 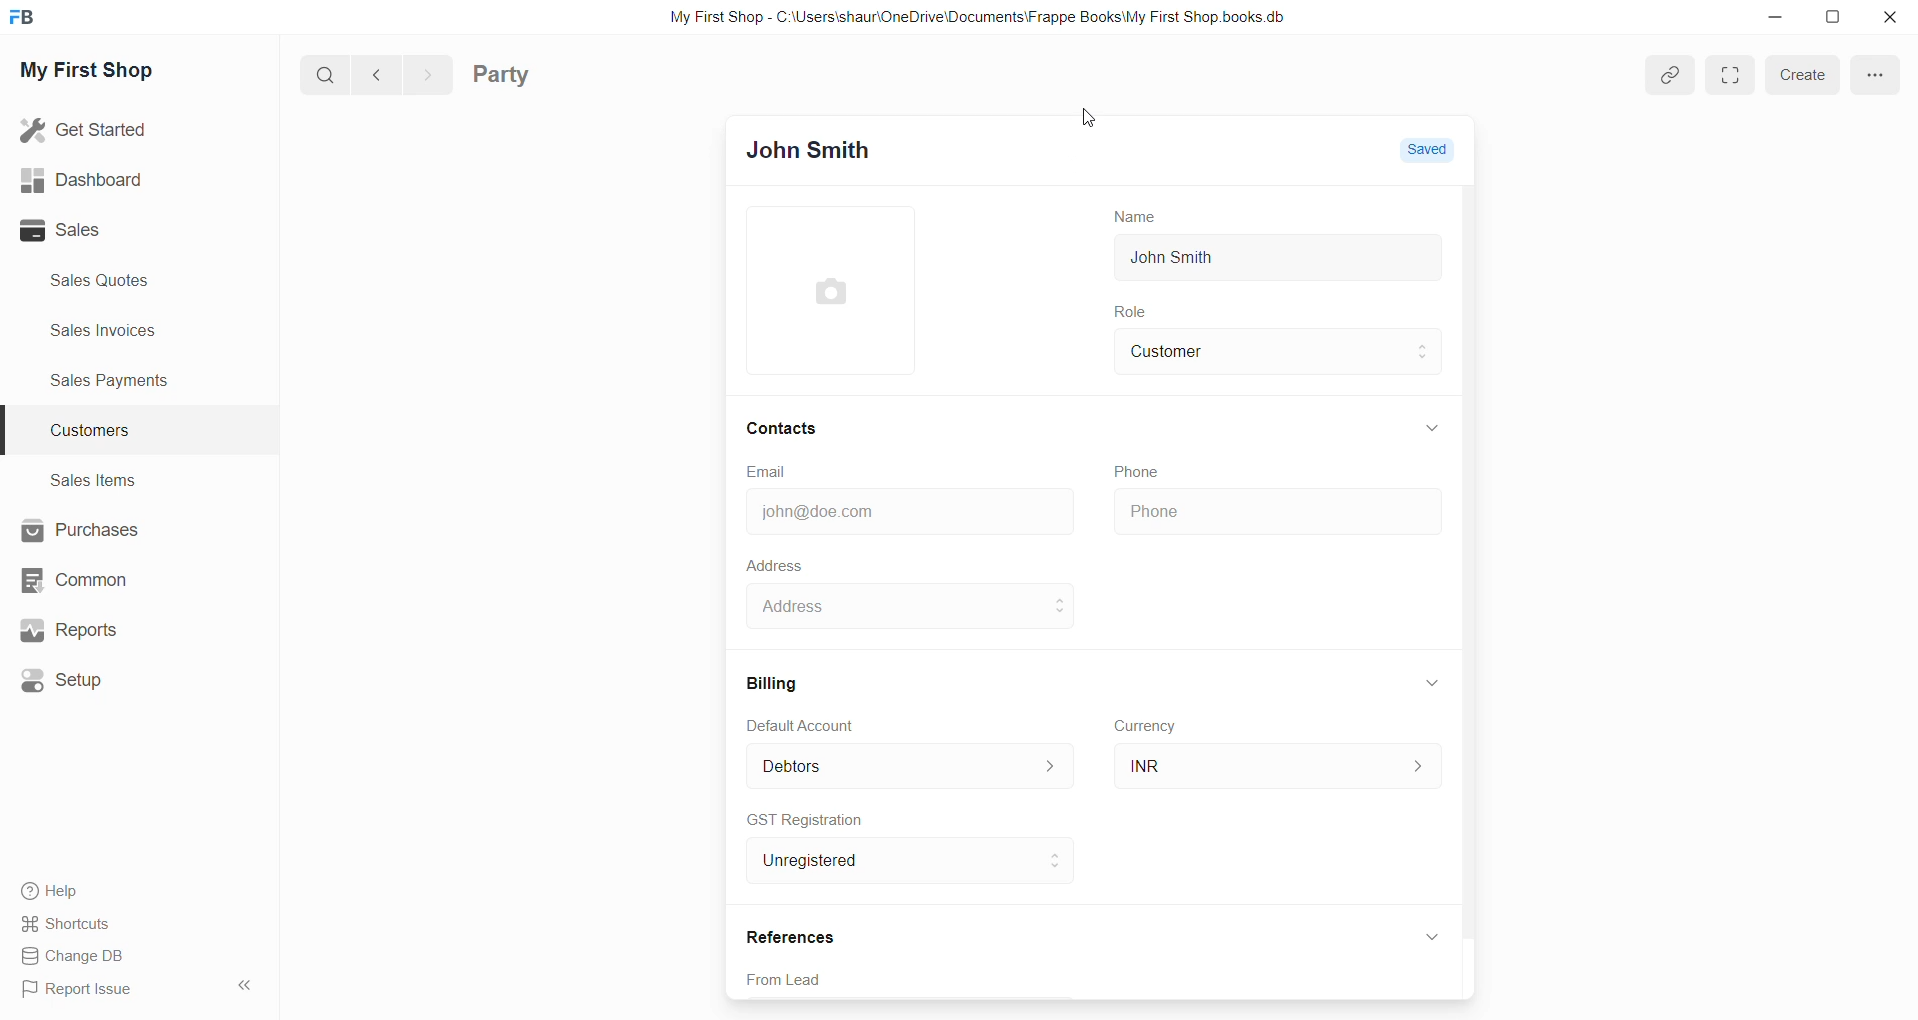 What do you see at coordinates (1874, 74) in the screenshot?
I see `more options` at bounding box center [1874, 74].